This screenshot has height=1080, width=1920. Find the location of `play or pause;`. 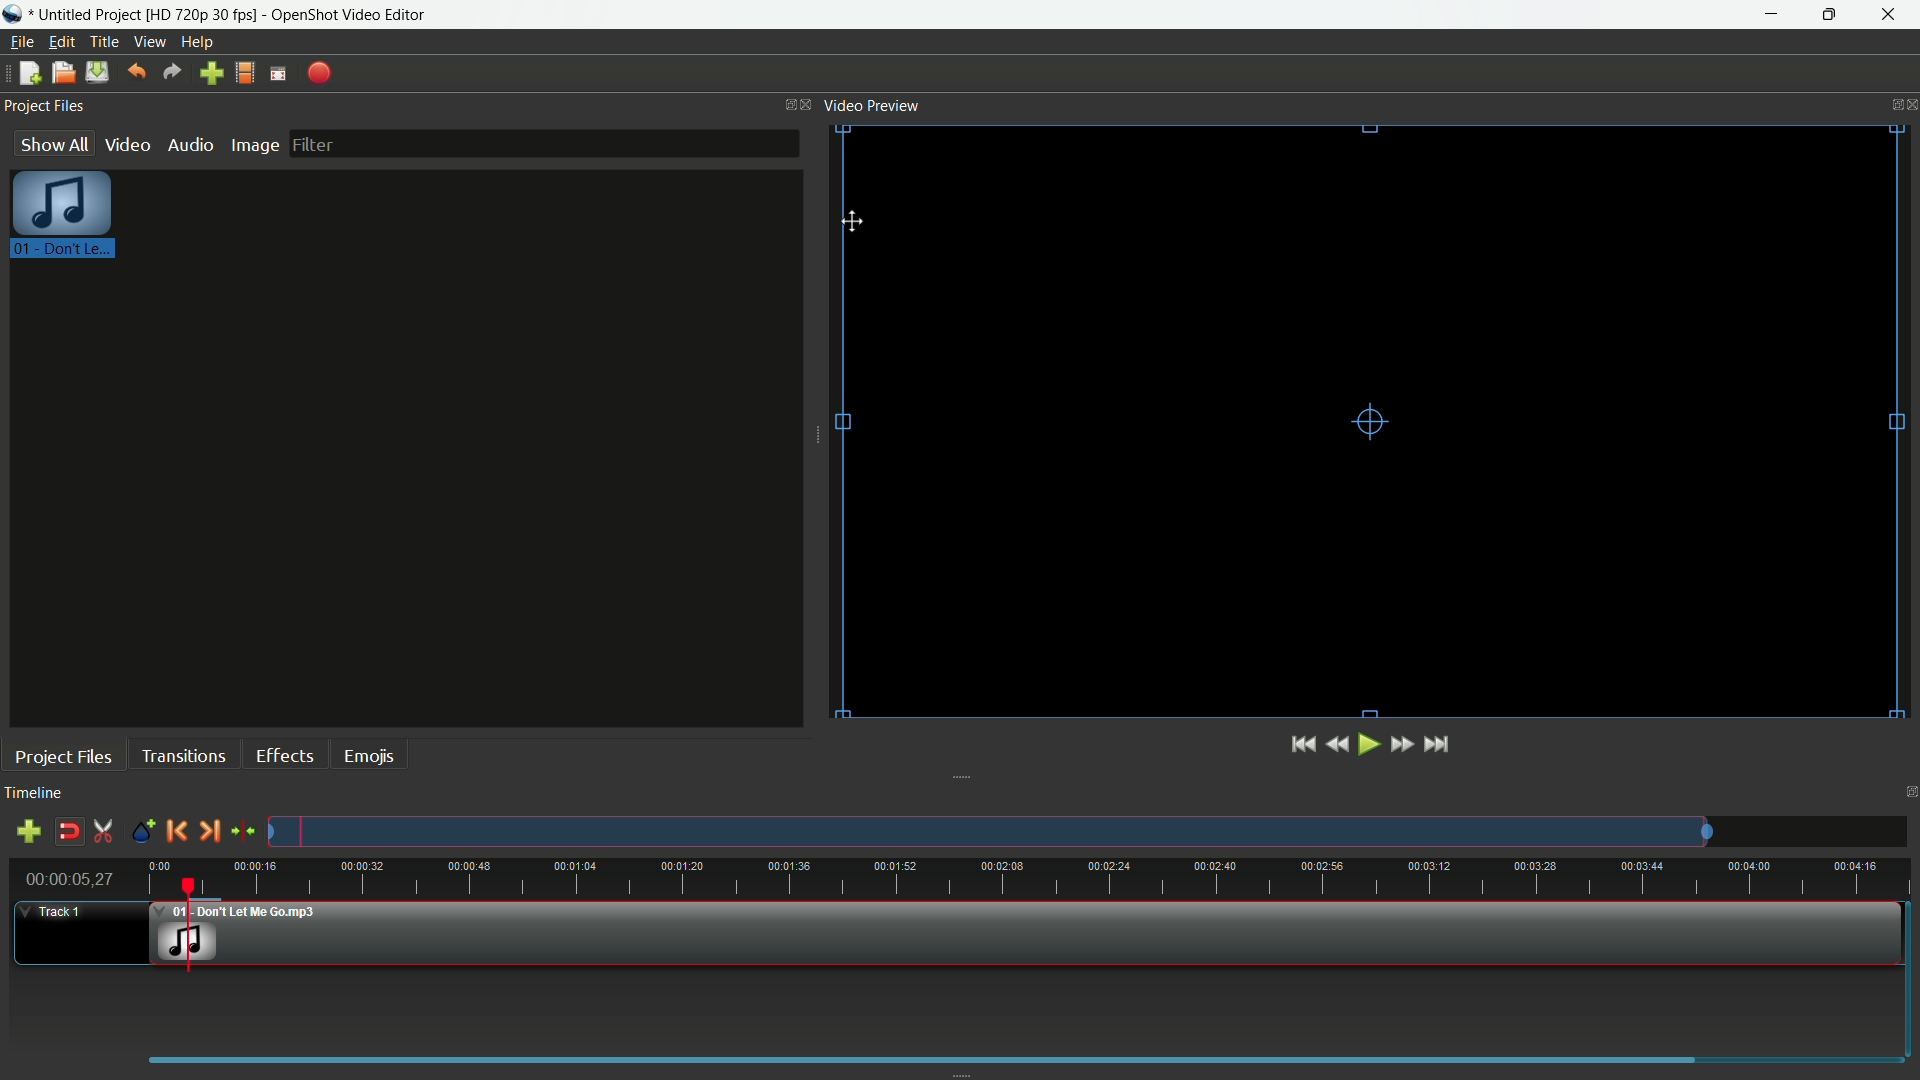

play or pause; is located at coordinates (1371, 745).